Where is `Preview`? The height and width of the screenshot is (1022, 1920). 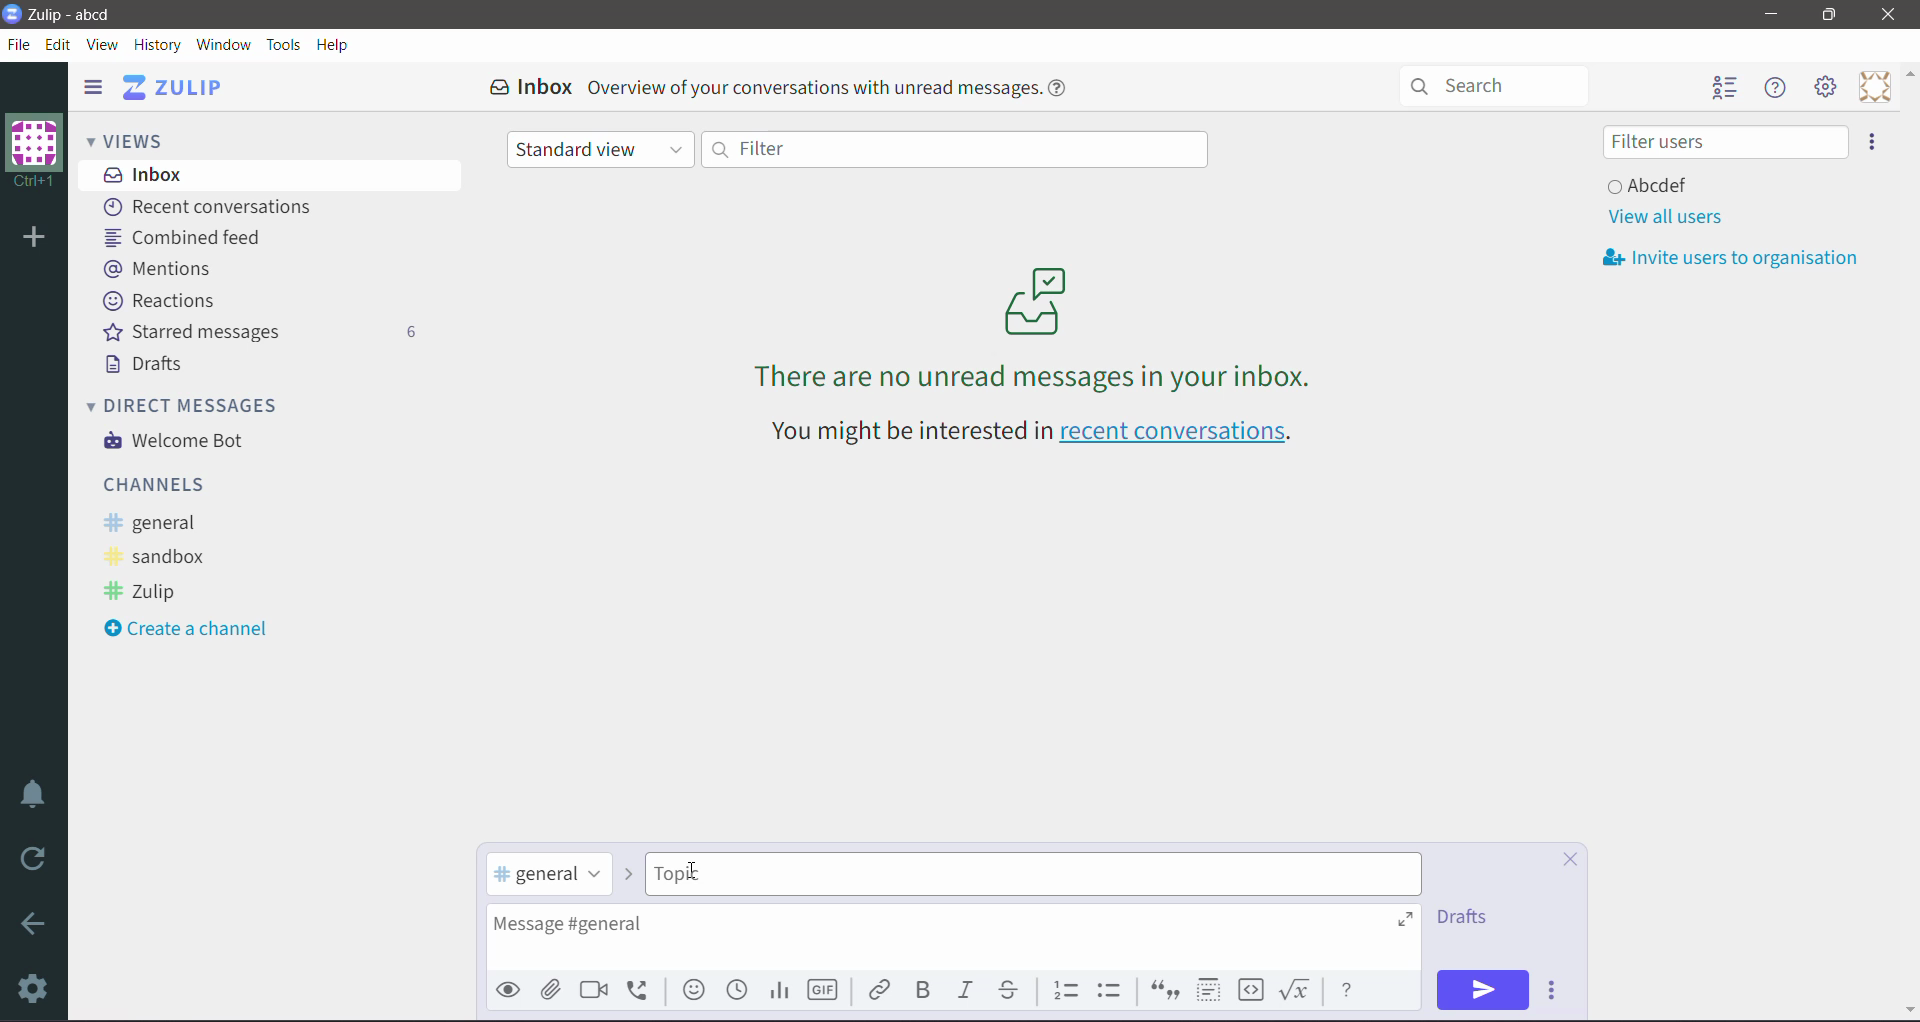 Preview is located at coordinates (509, 989).